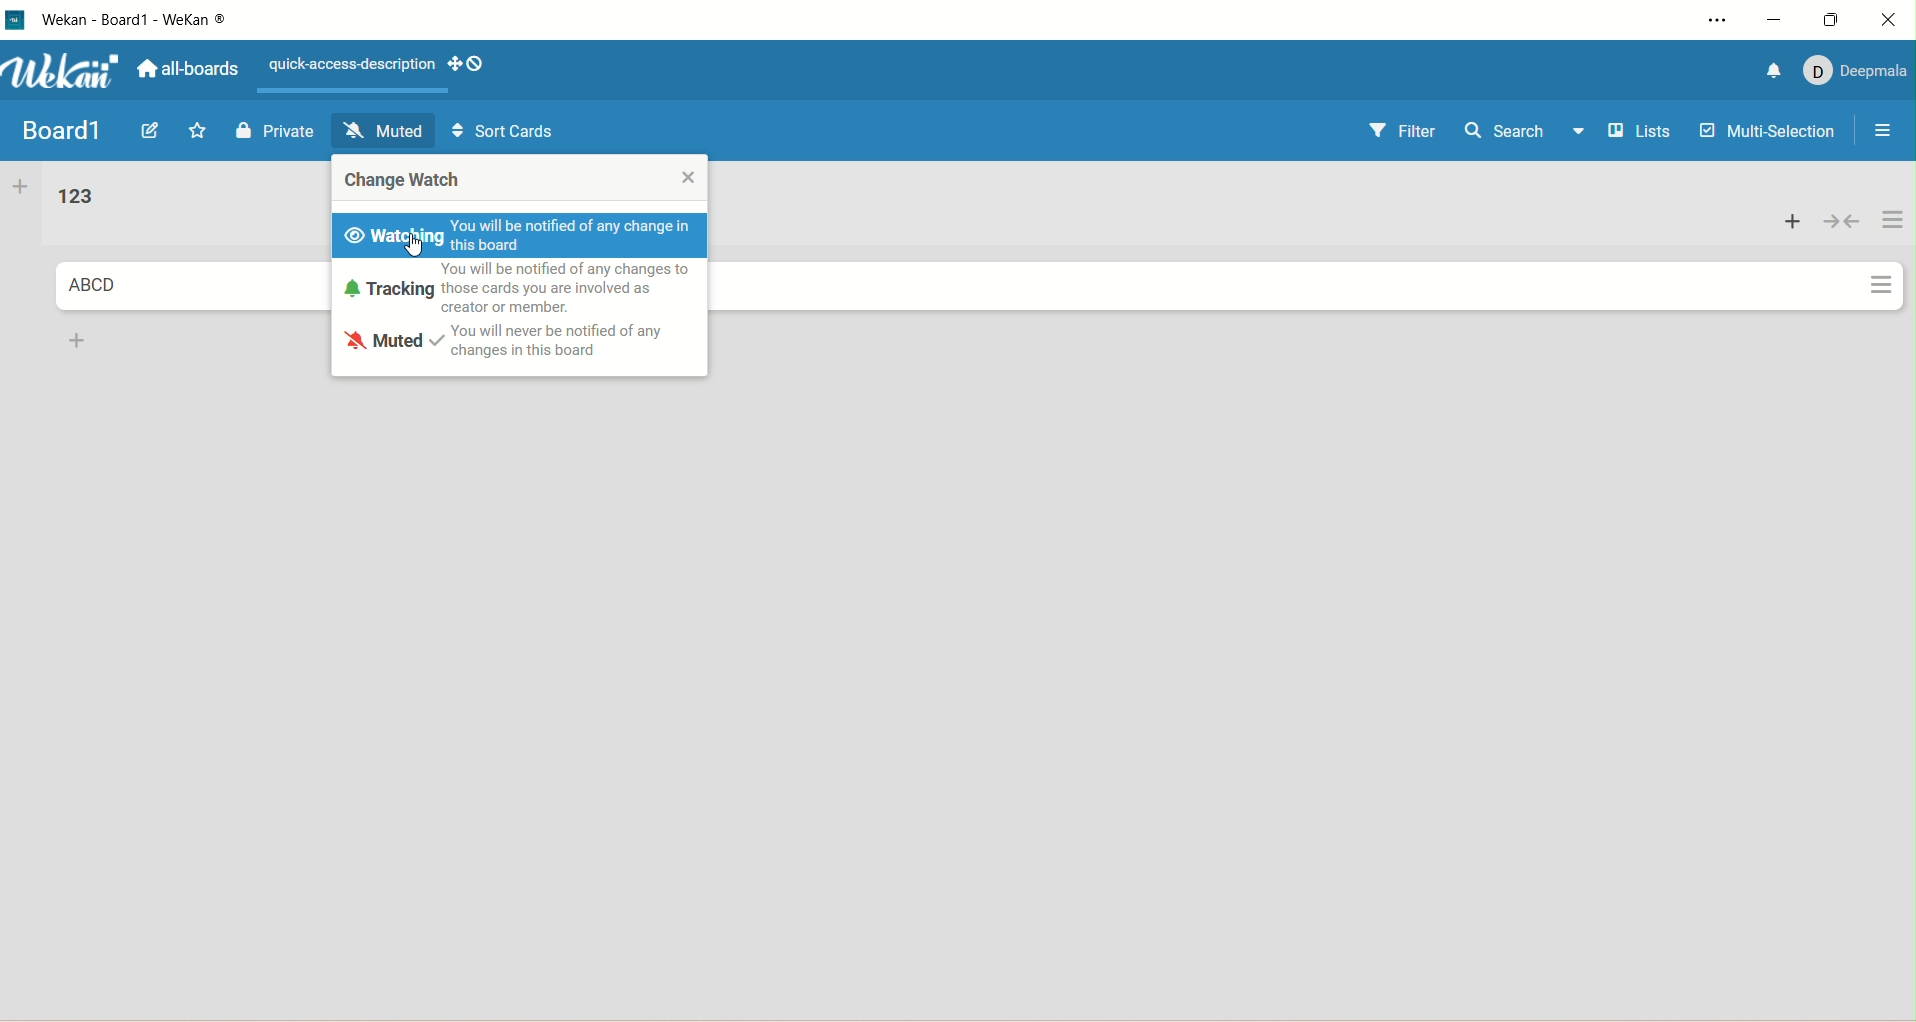 Image resolution: width=1916 pixels, height=1022 pixels. What do you see at coordinates (1709, 23) in the screenshot?
I see `options` at bounding box center [1709, 23].